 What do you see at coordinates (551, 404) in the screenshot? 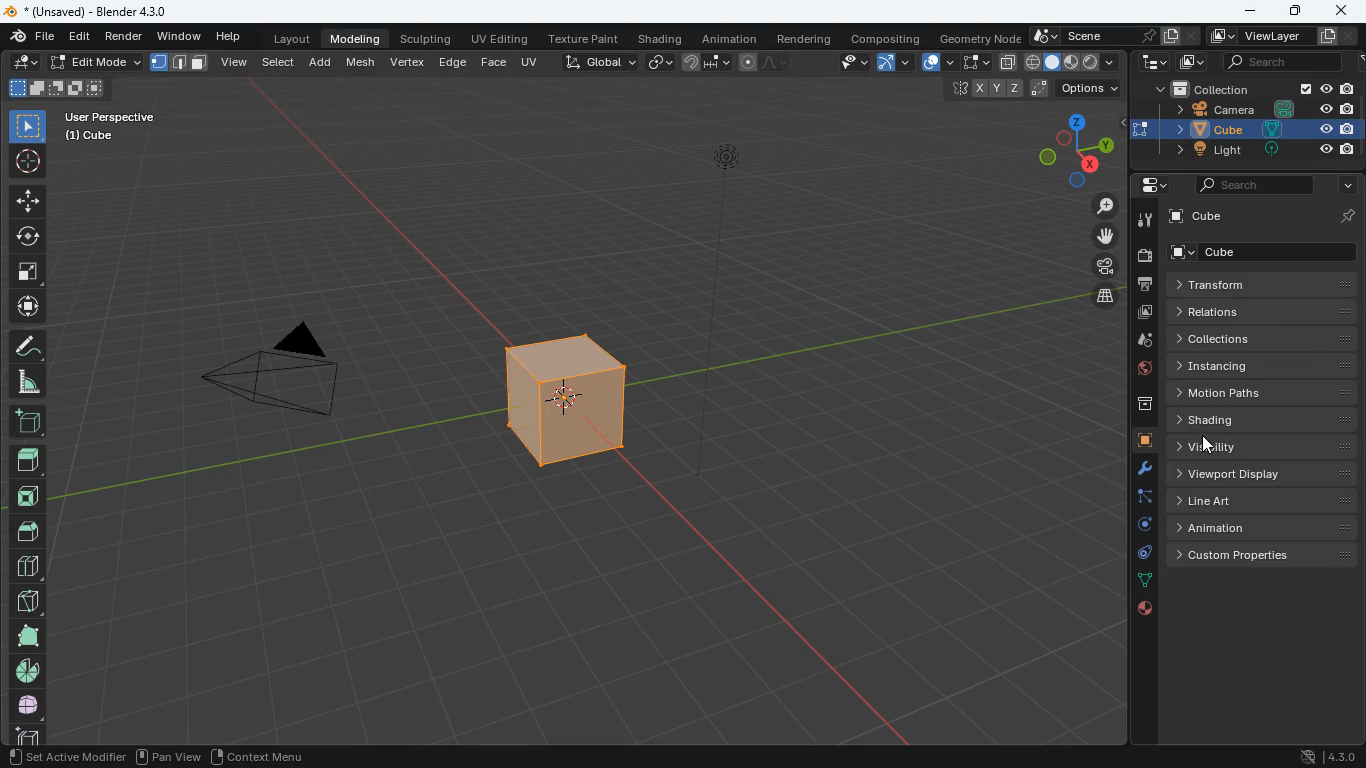
I see `cube` at bounding box center [551, 404].